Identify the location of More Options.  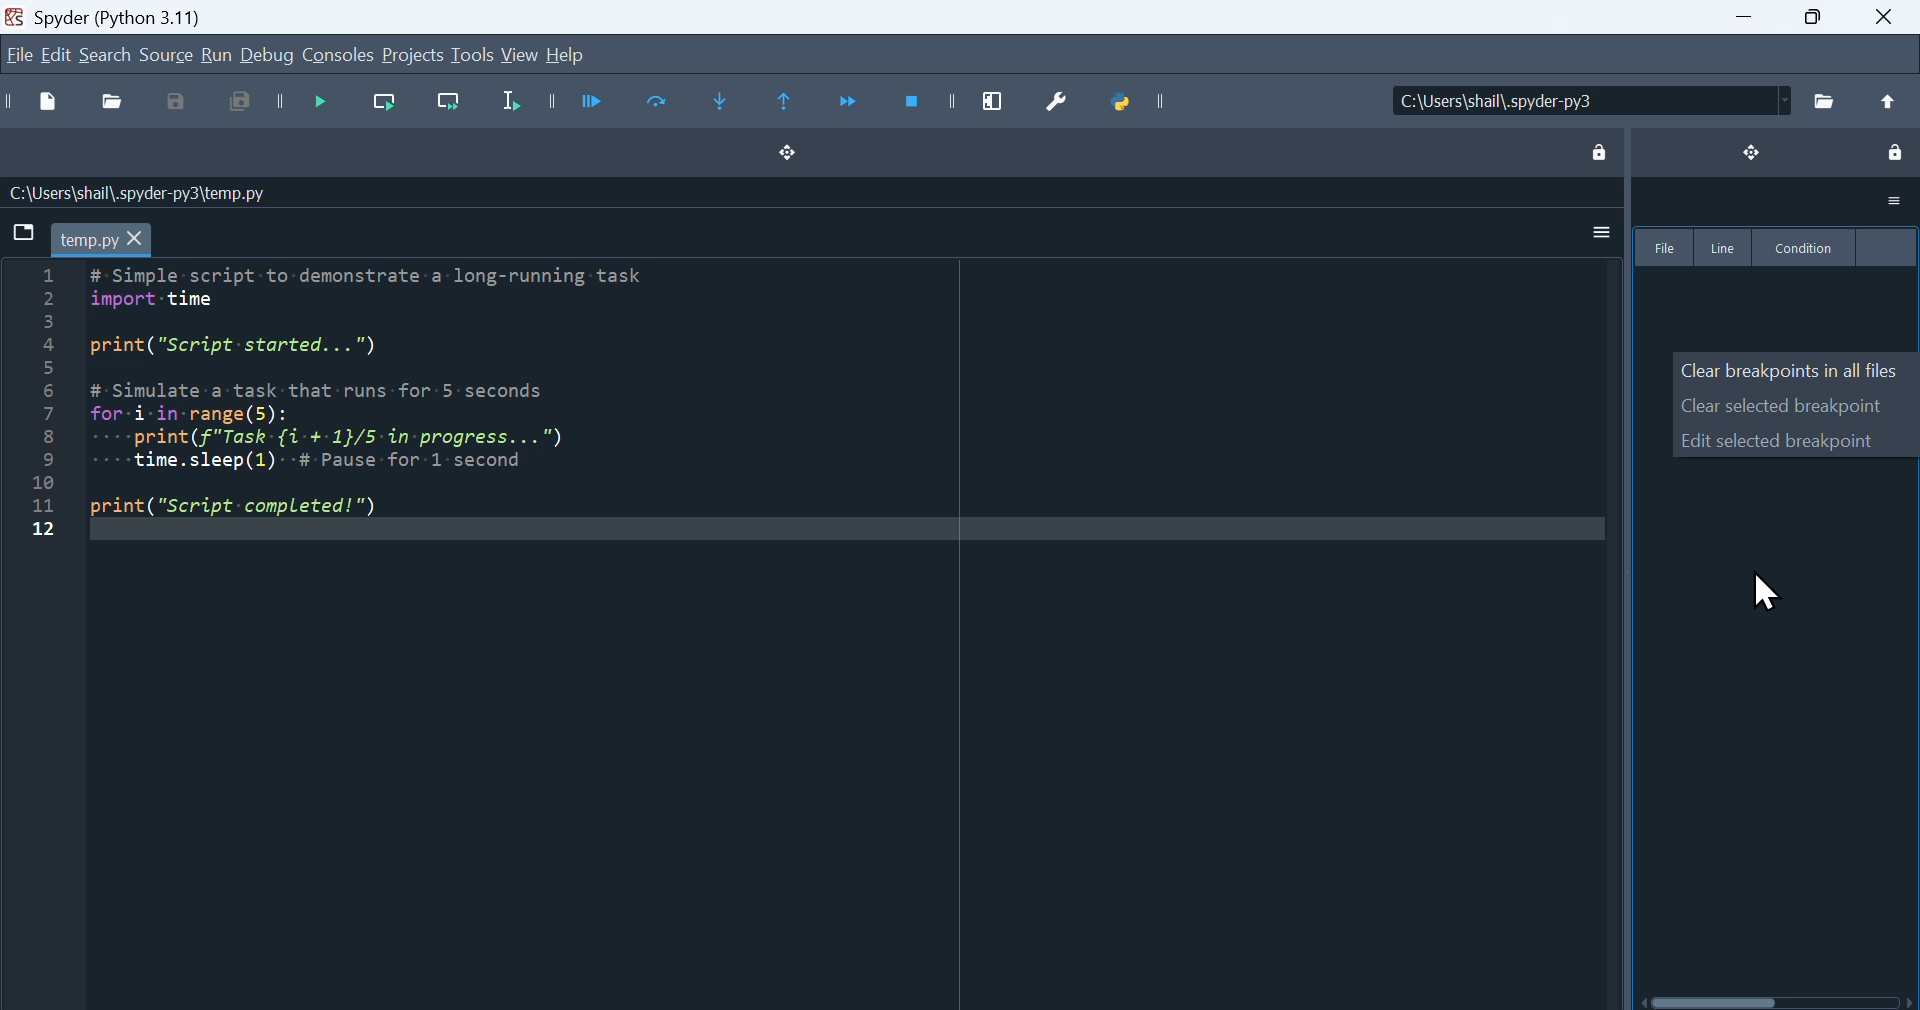
(1598, 231).